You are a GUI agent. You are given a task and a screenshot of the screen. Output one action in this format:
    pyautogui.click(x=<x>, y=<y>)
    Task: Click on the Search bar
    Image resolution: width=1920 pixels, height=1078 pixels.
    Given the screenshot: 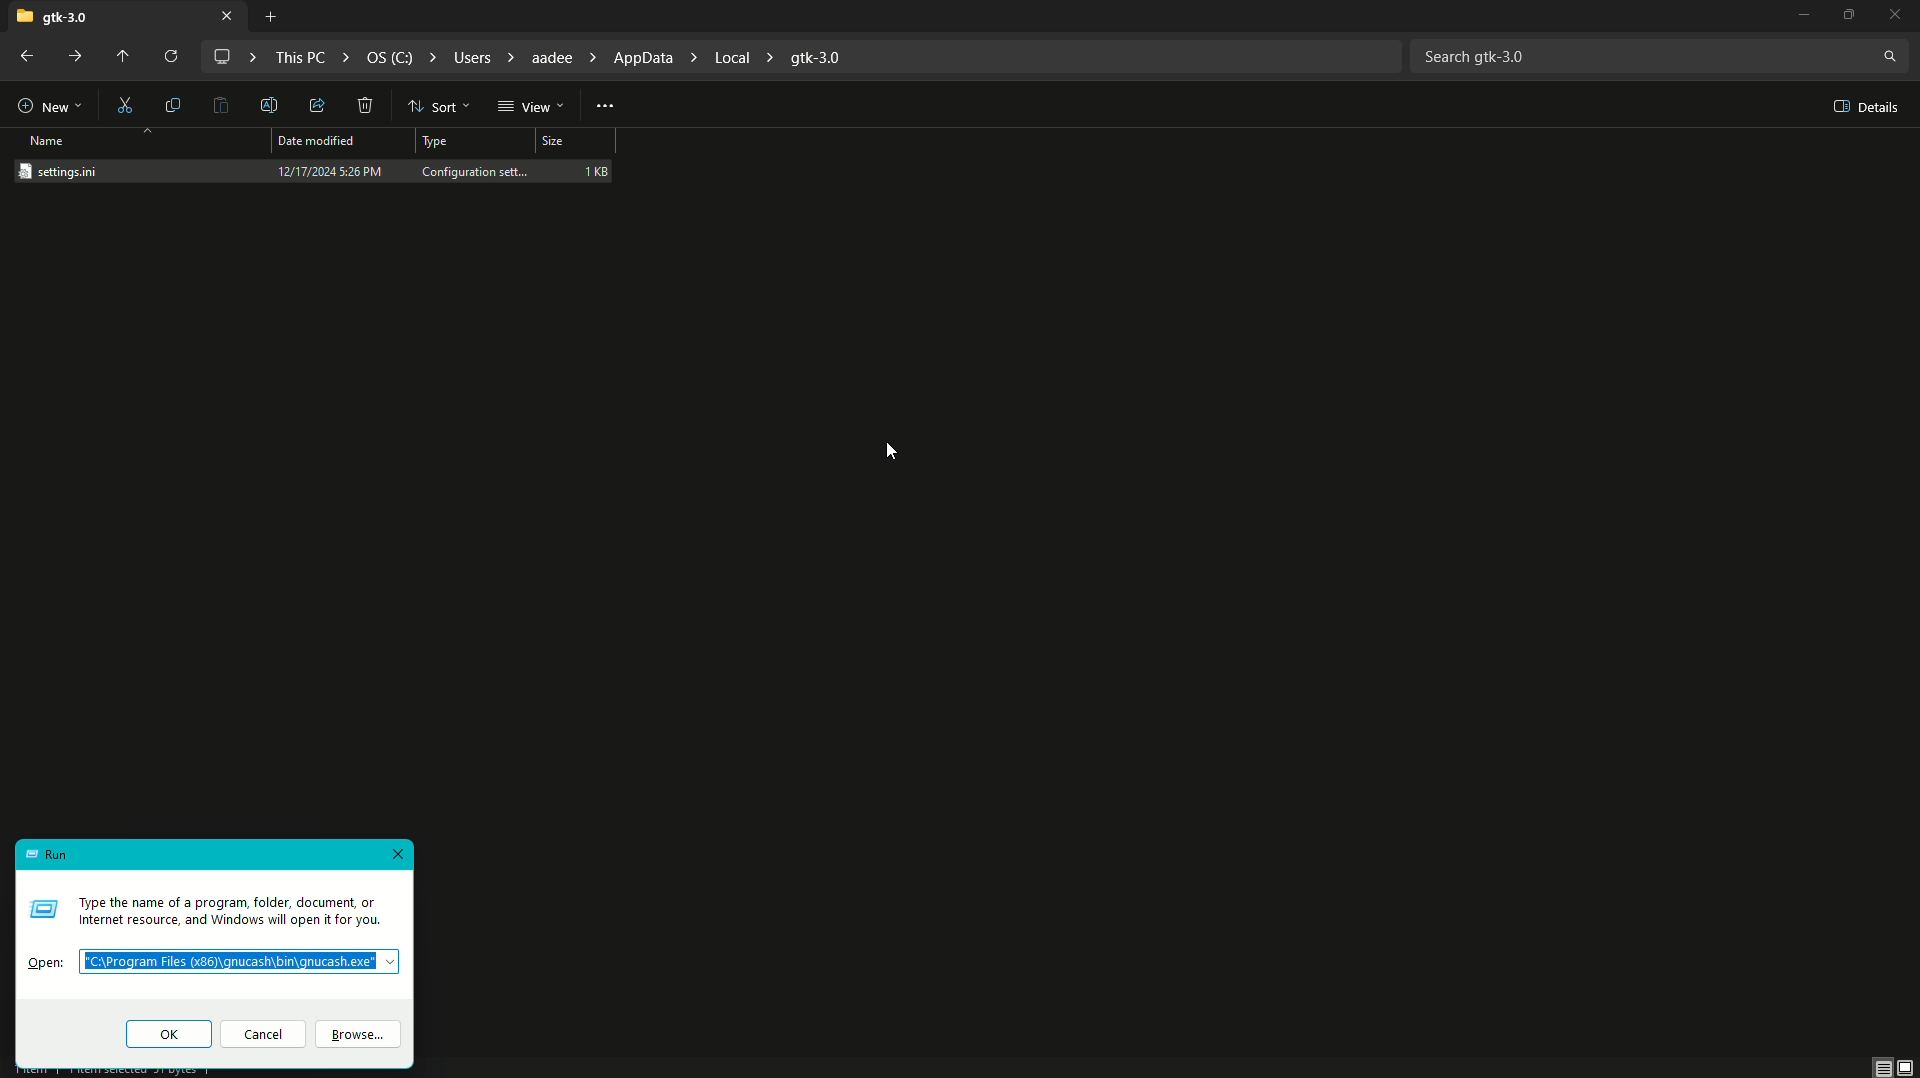 What is the action you would take?
    pyautogui.click(x=1659, y=54)
    